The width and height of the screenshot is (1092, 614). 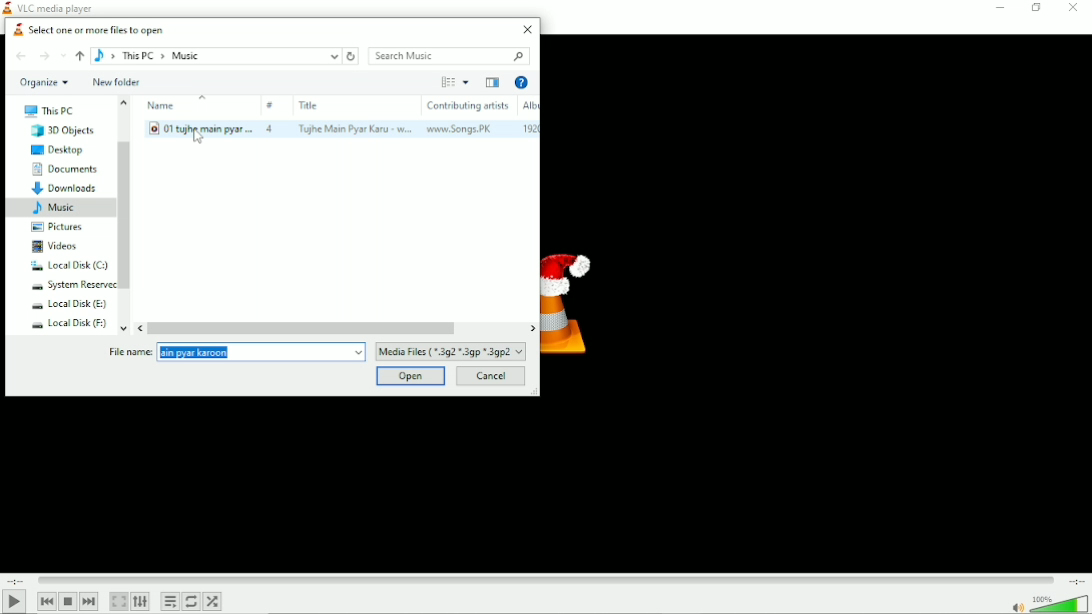 What do you see at coordinates (353, 116) in the screenshot?
I see `Title` at bounding box center [353, 116].